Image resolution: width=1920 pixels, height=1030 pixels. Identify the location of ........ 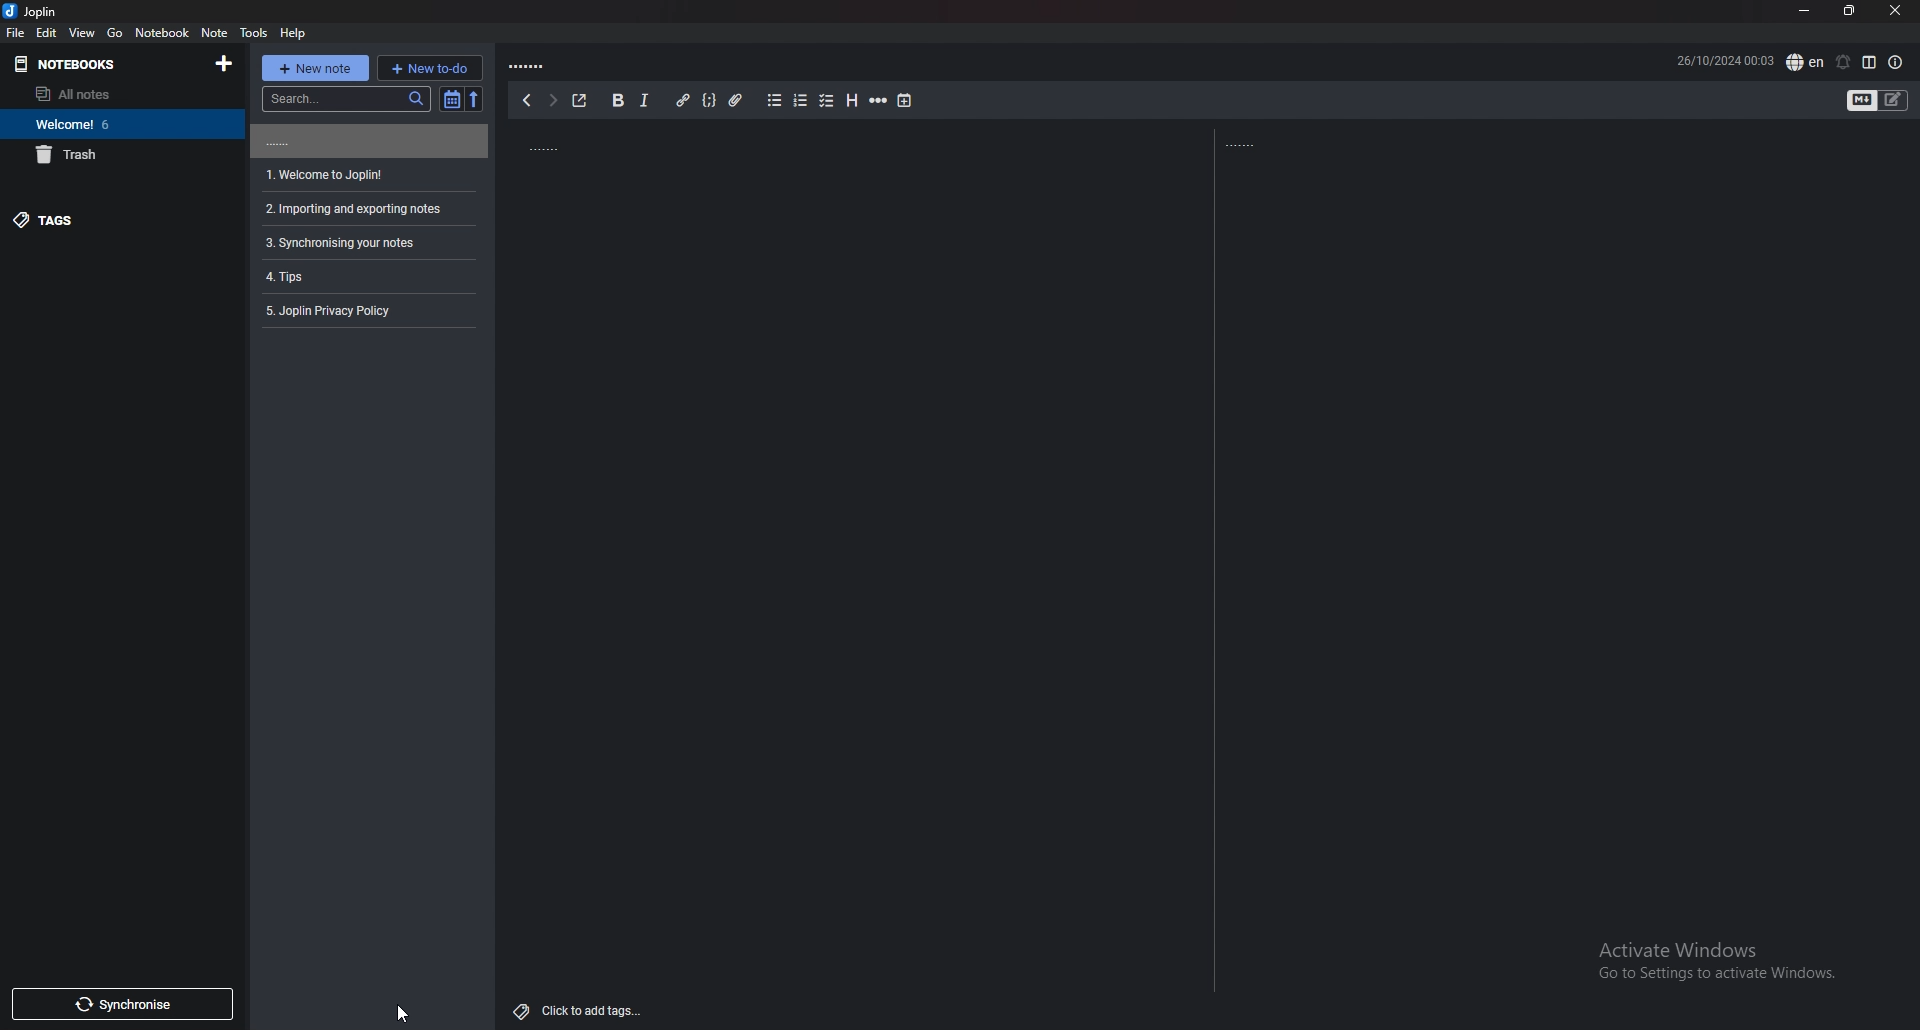
(367, 141).